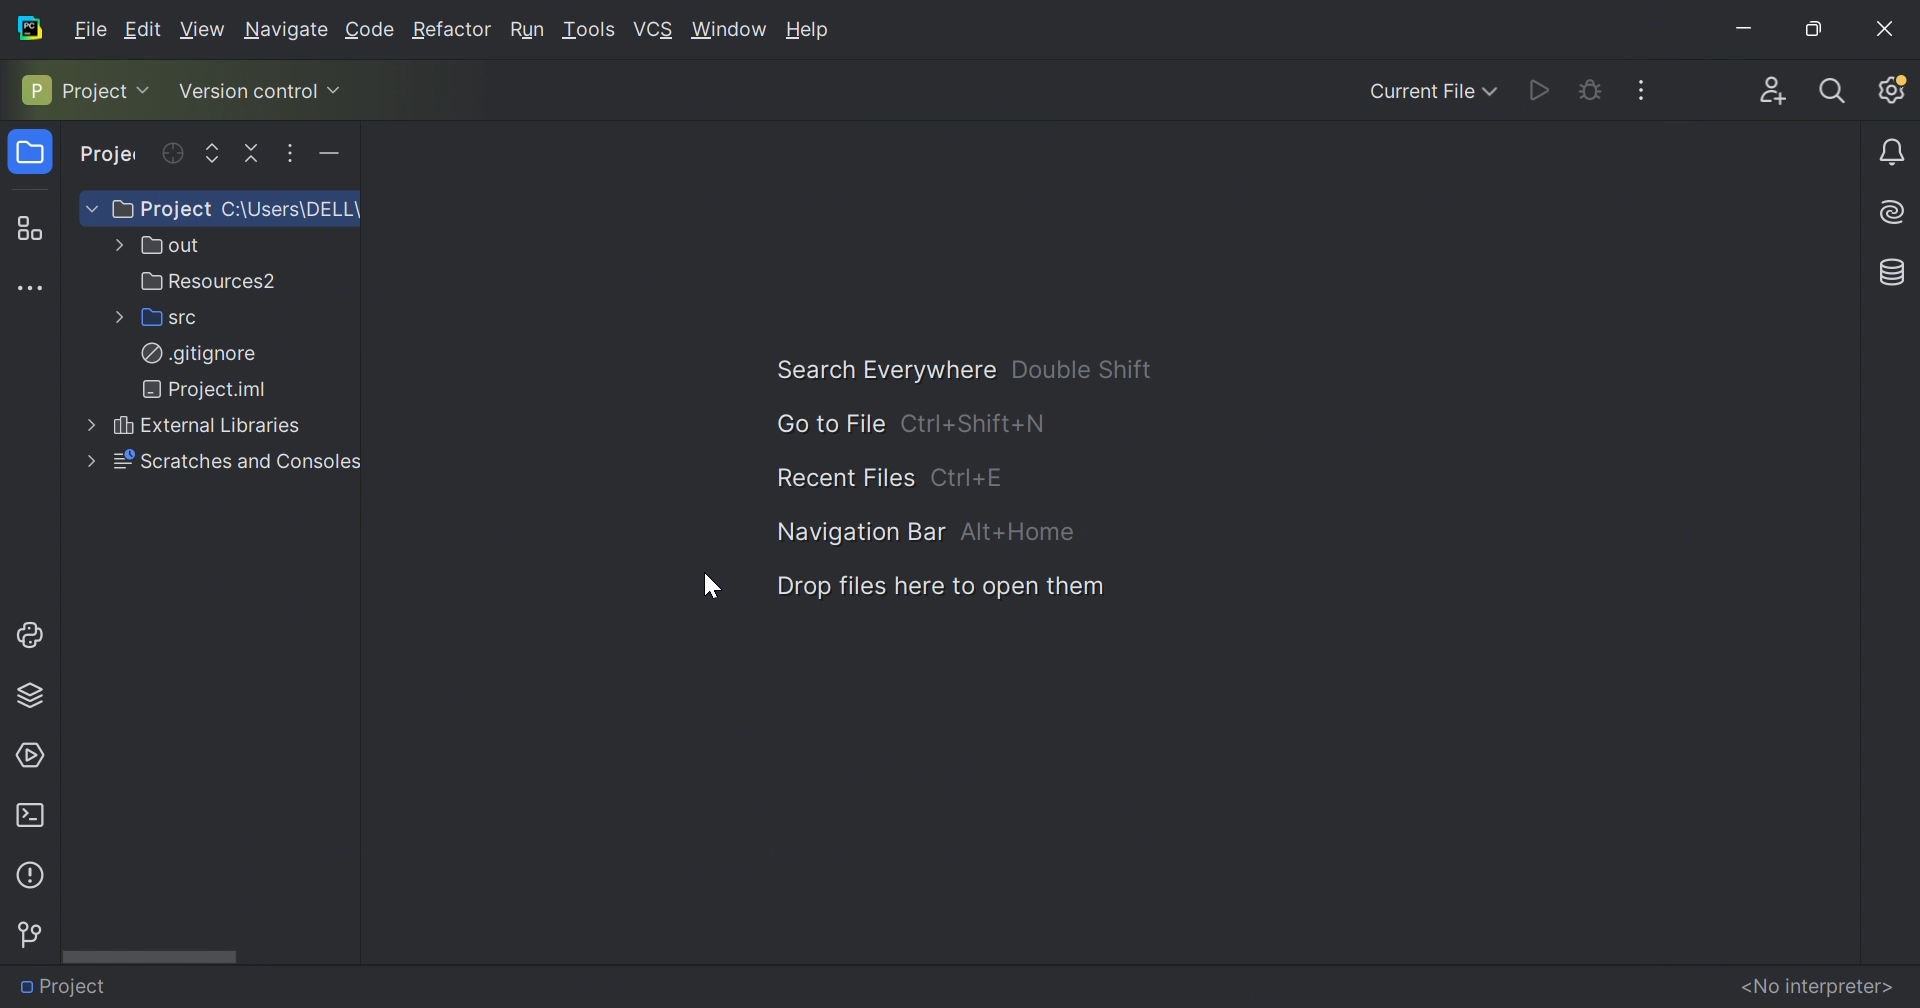 This screenshot has height=1008, width=1920. Describe the element at coordinates (877, 370) in the screenshot. I see `Search Everywhere` at that location.